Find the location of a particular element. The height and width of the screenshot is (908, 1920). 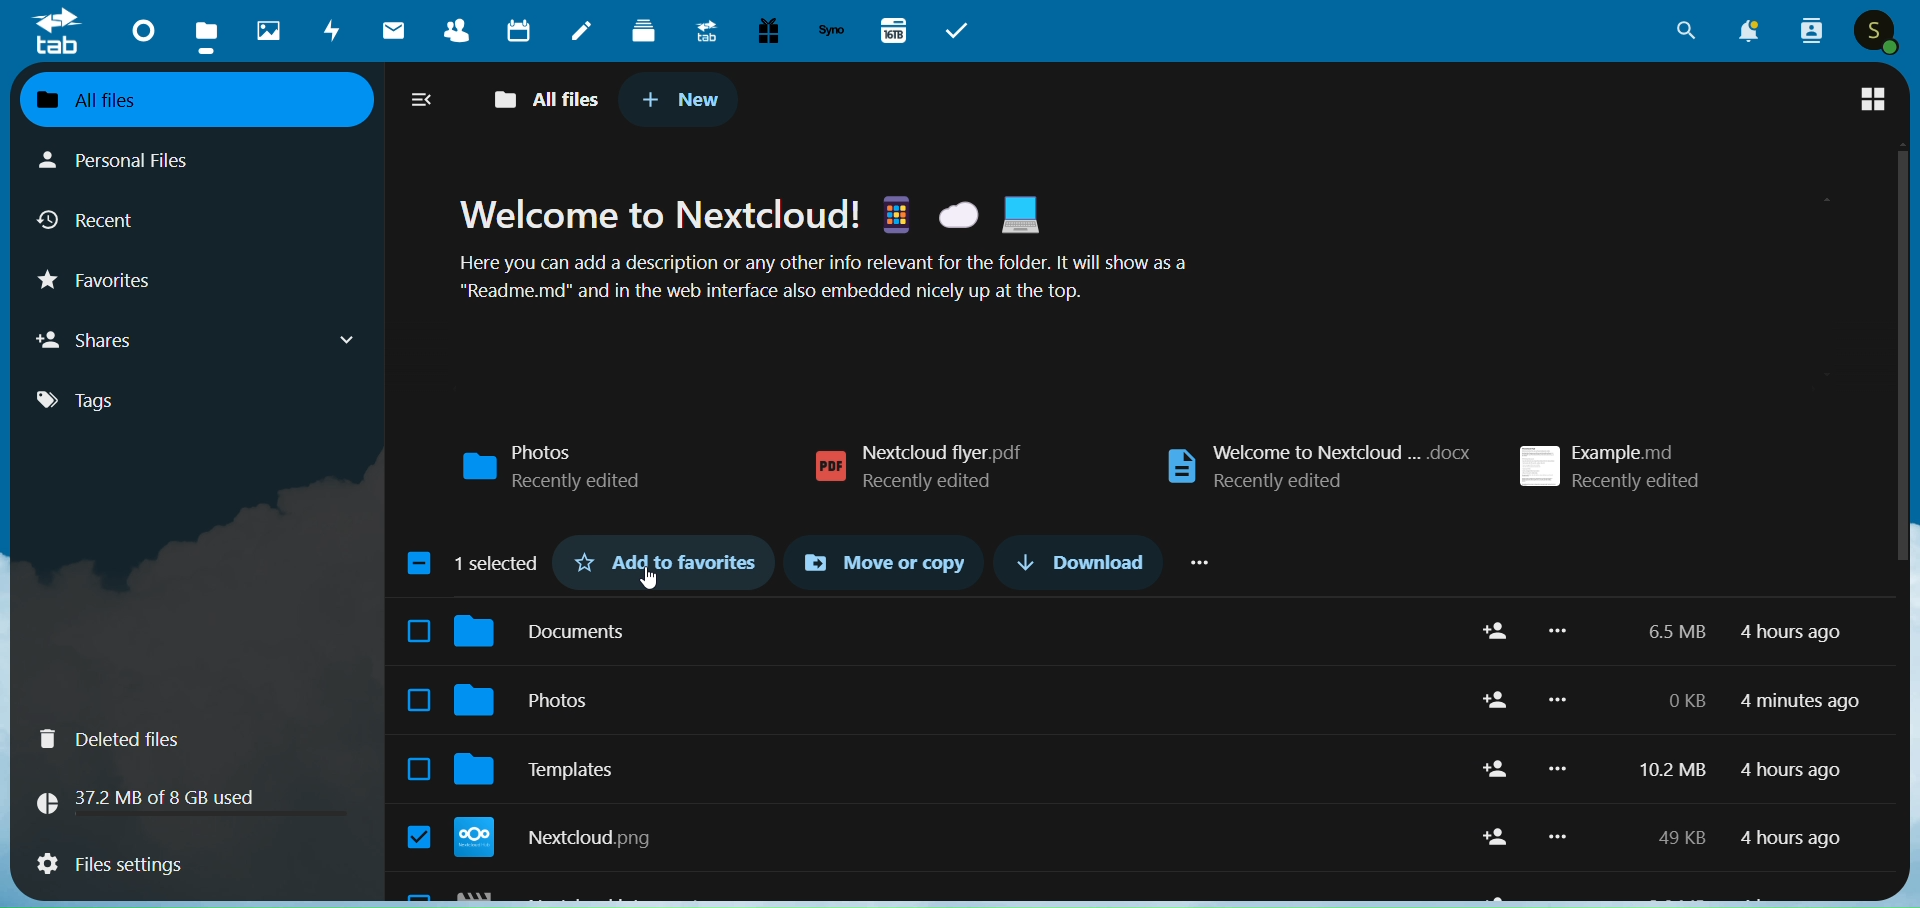

picture is located at coordinates (263, 32).